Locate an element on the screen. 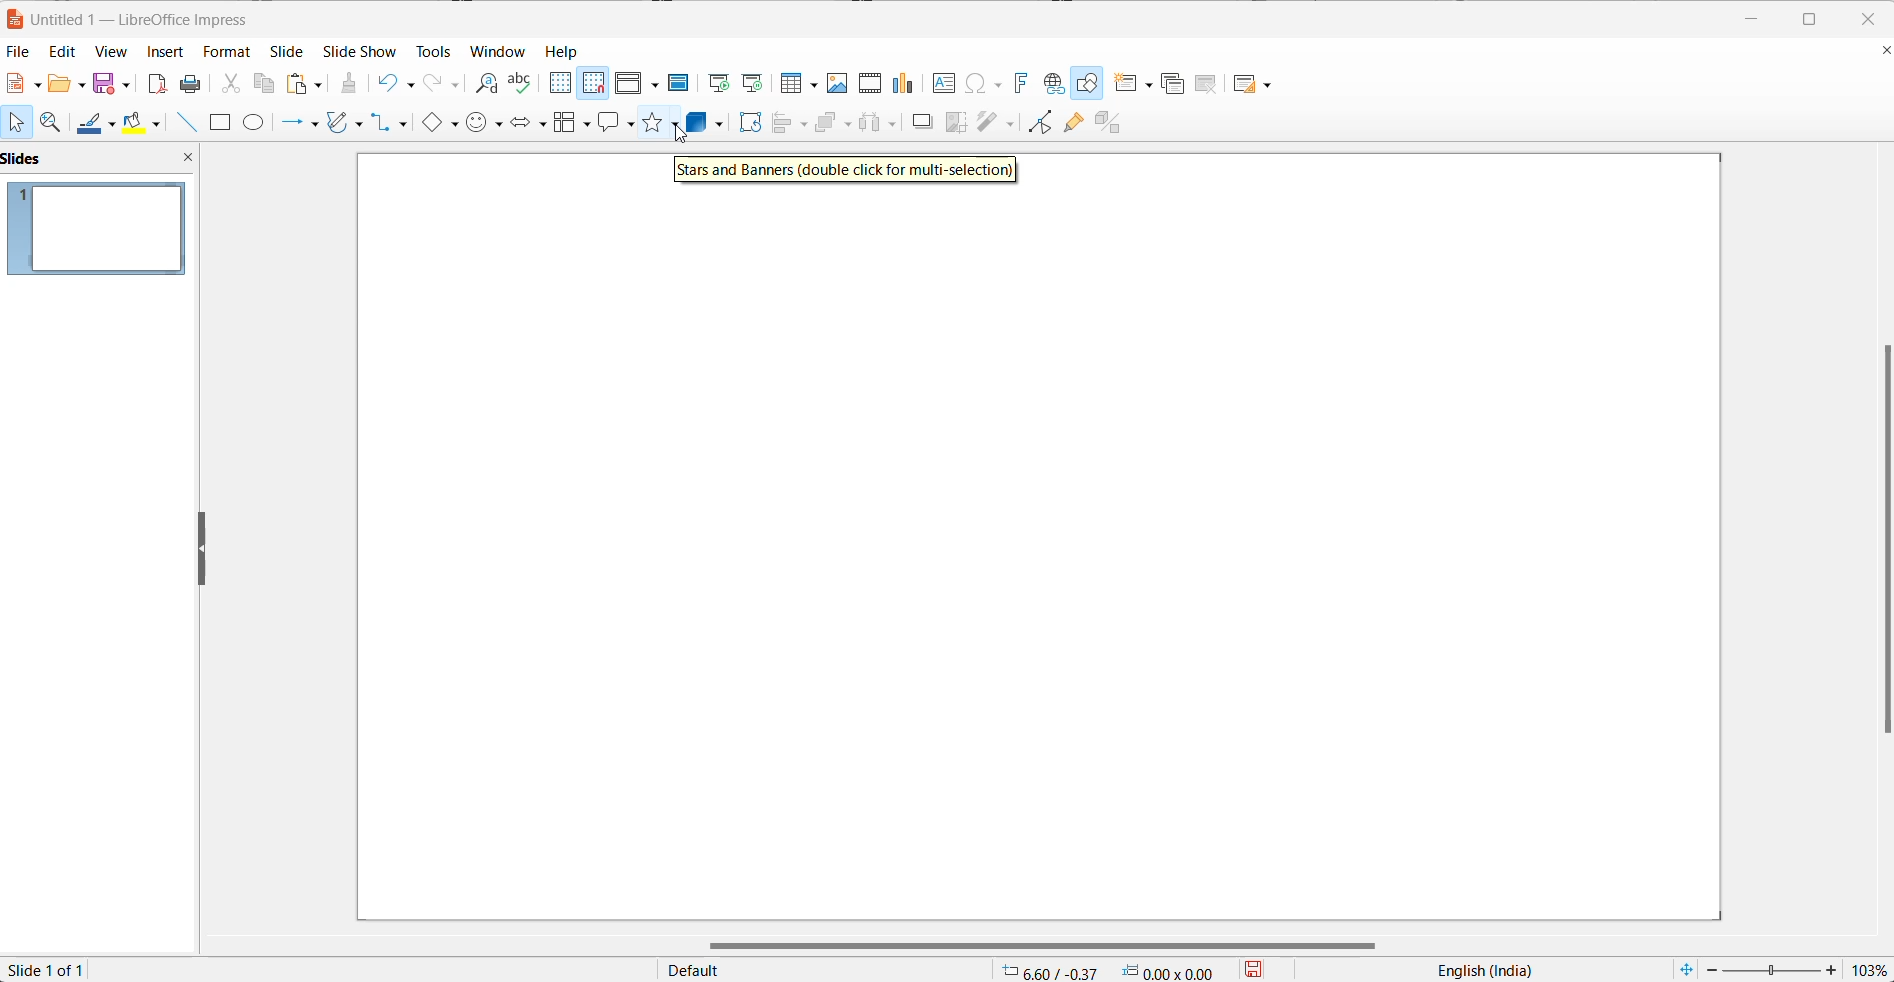 The width and height of the screenshot is (1894, 982). select is located at coordinates (18, 121).